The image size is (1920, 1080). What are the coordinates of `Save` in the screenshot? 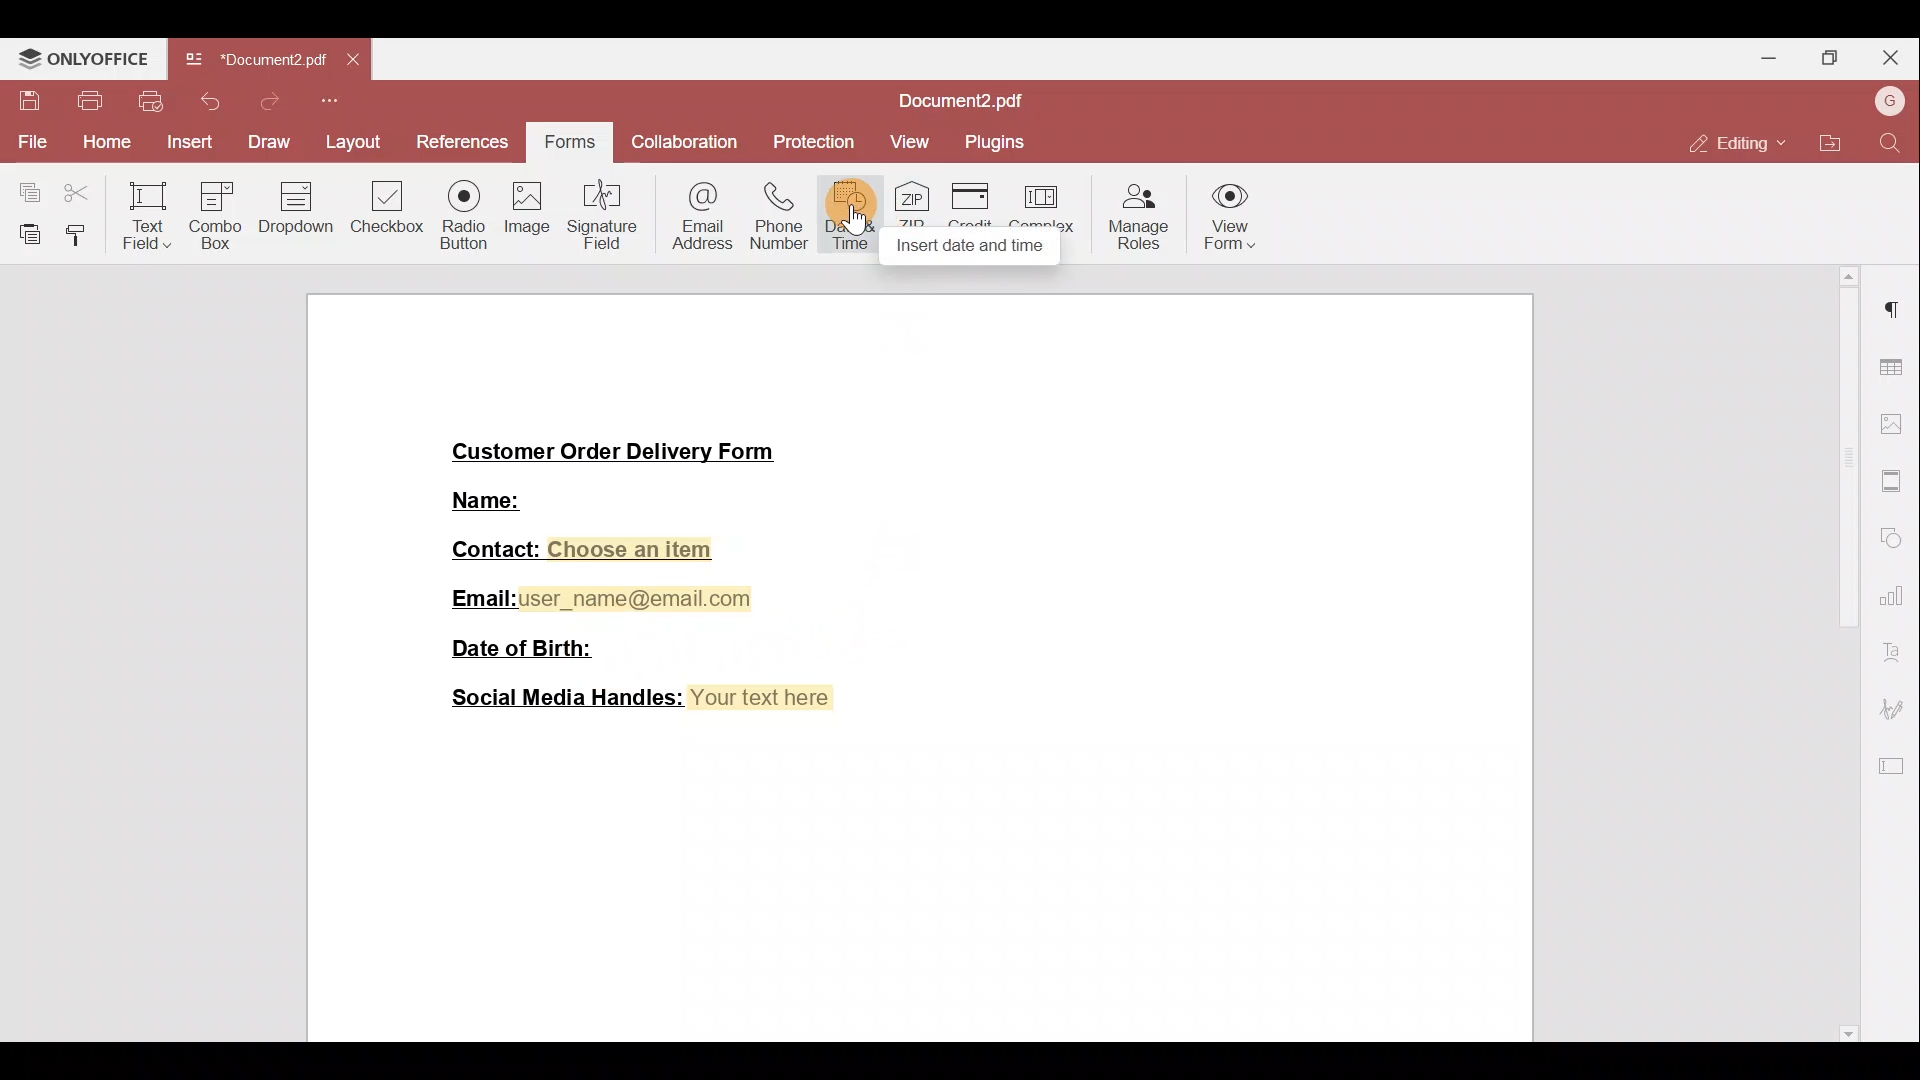 It's located at (24, 97).